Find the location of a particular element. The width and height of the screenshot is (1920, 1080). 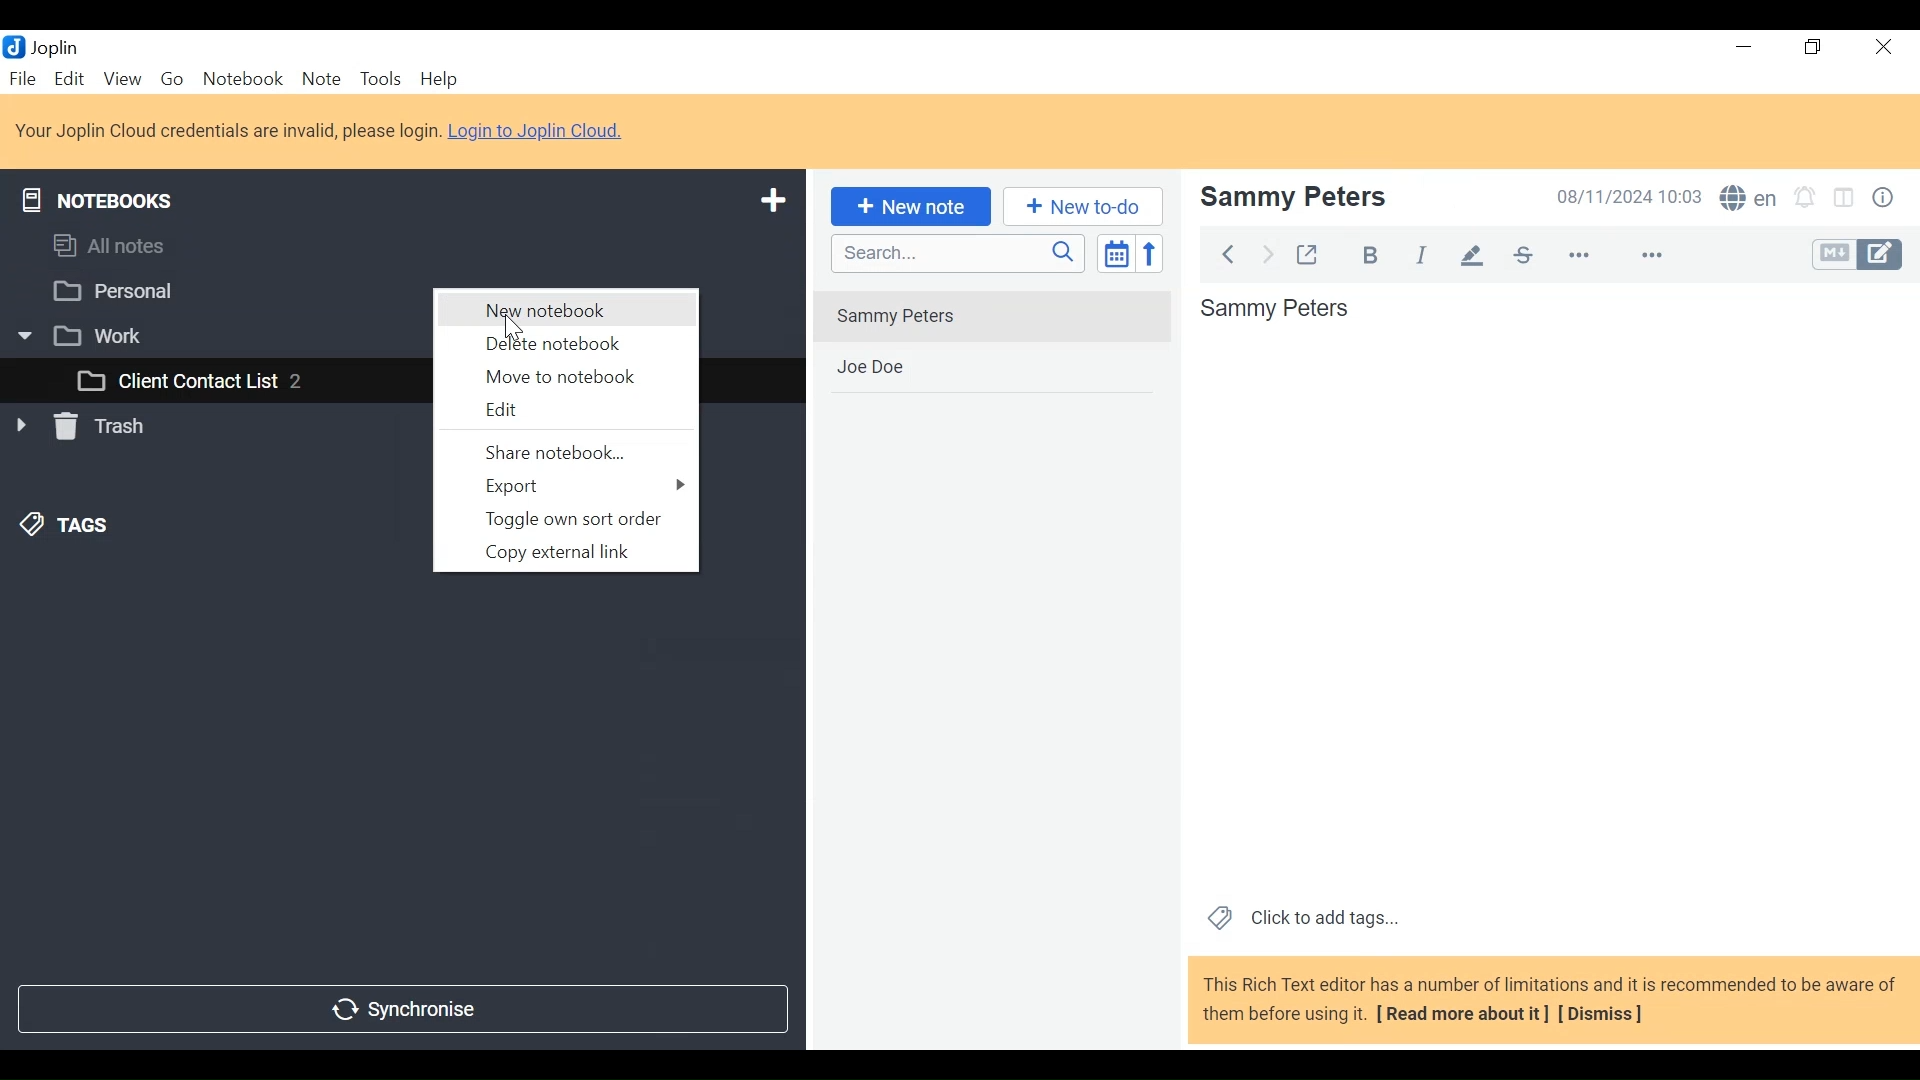

Notebook is located at coordinates (242, 80).